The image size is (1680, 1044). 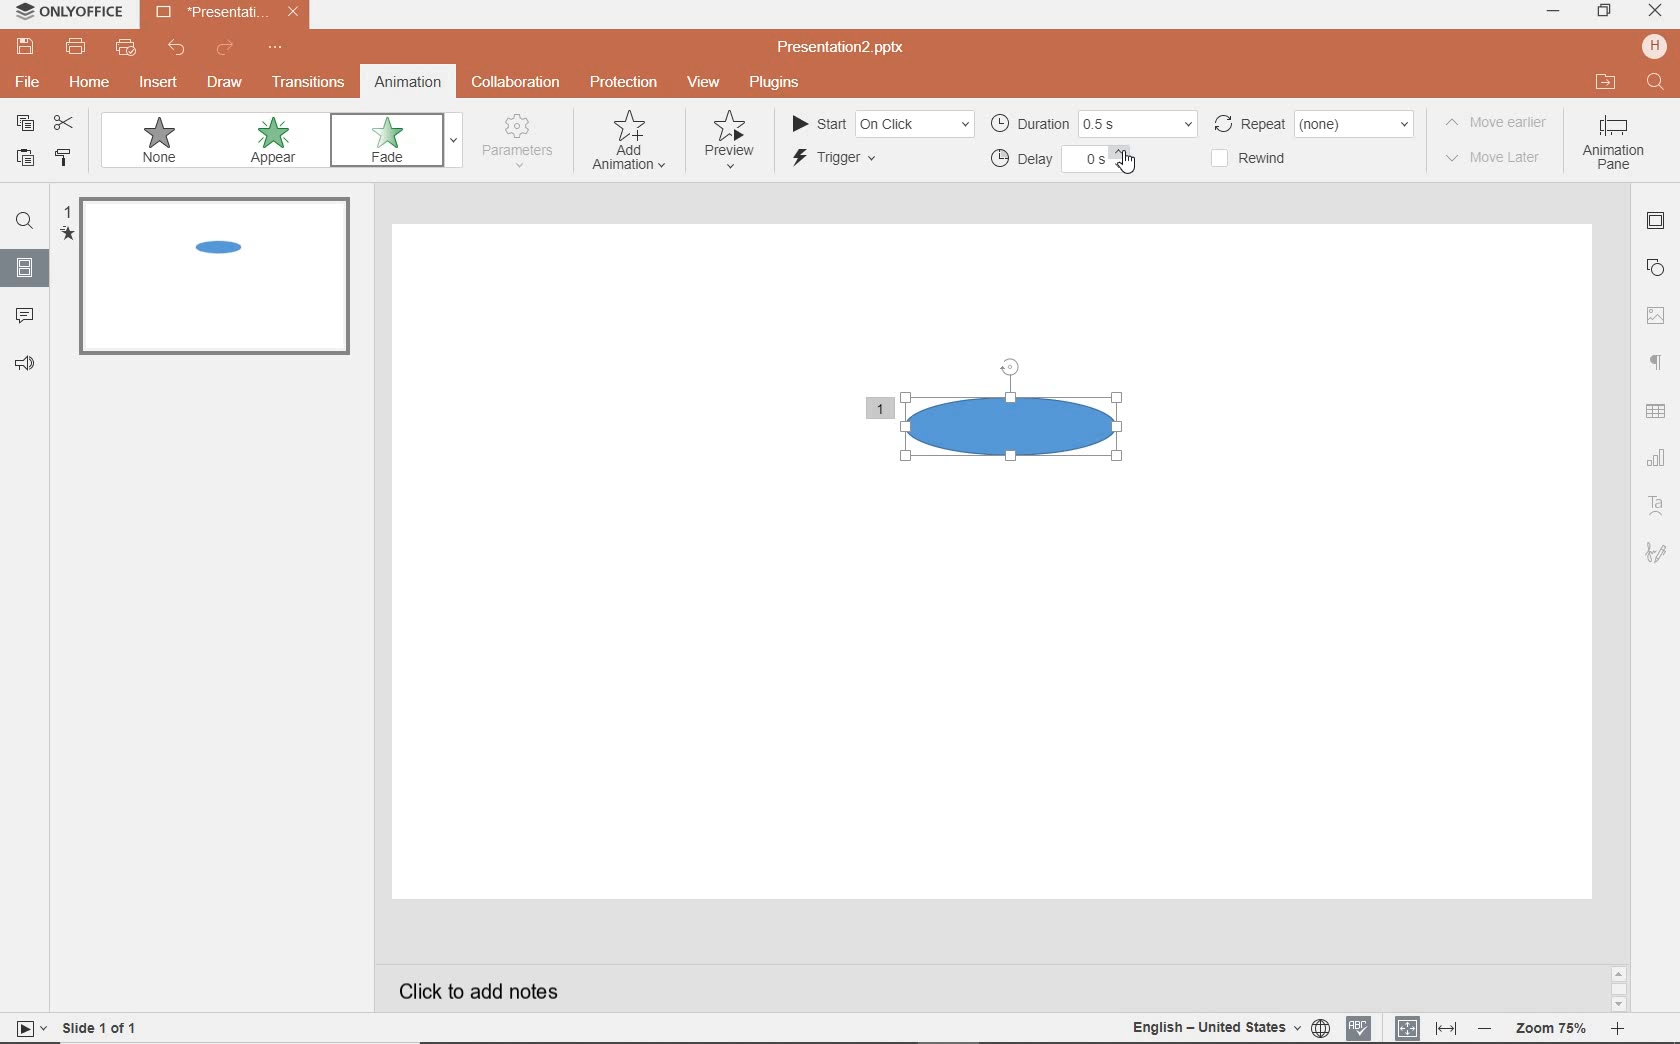 I want to click on TEXT LANGUAGE, so click(x=1230, y=1028).